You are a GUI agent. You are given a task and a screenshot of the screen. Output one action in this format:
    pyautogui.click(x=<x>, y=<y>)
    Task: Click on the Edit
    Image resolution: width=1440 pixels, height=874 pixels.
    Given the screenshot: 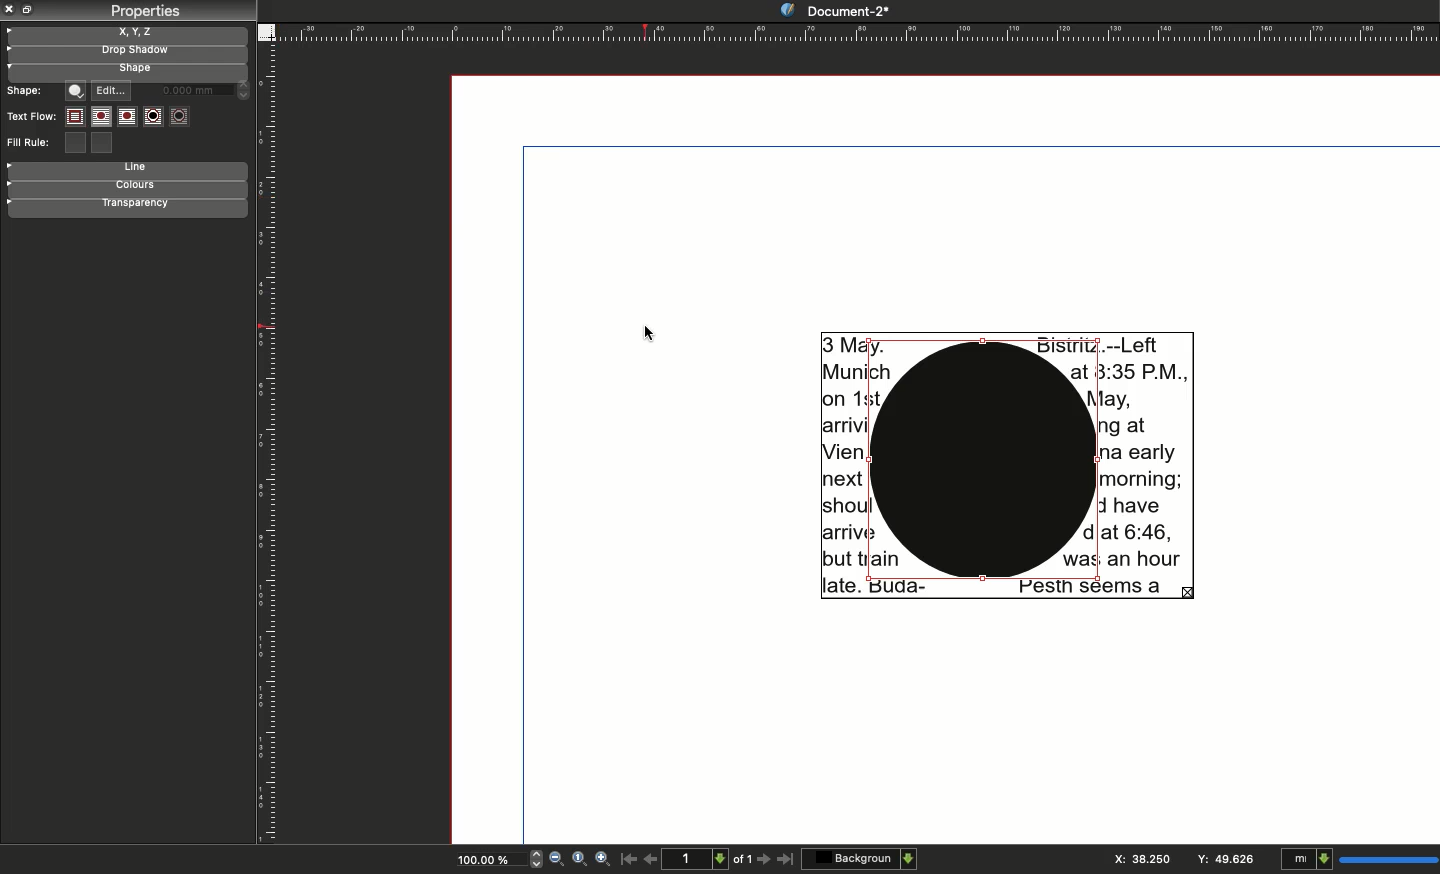 What is the action you would take?
    pyautogui.click(x=111, y=87)
    